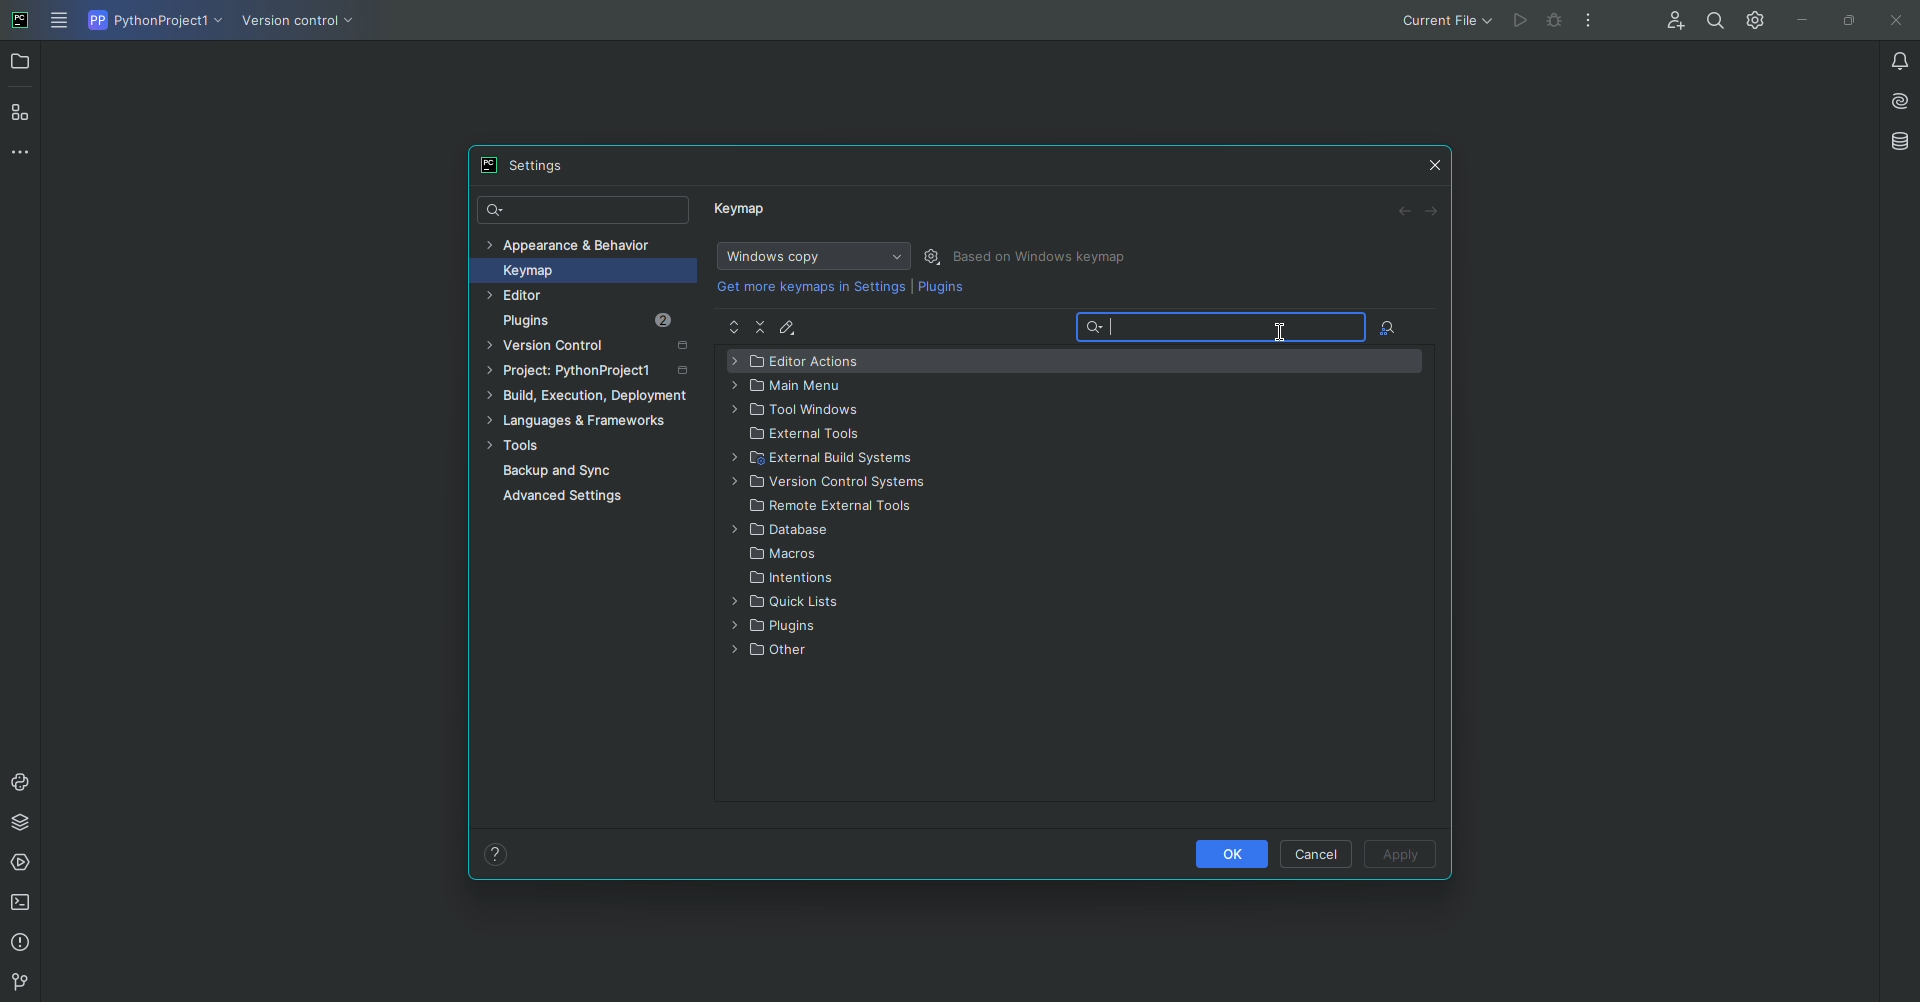 The height and width of the screenshot is (1002, 1920). Describe the element at coordinates (1282, 329) in the screenshot. I see `Cursor` at that location.